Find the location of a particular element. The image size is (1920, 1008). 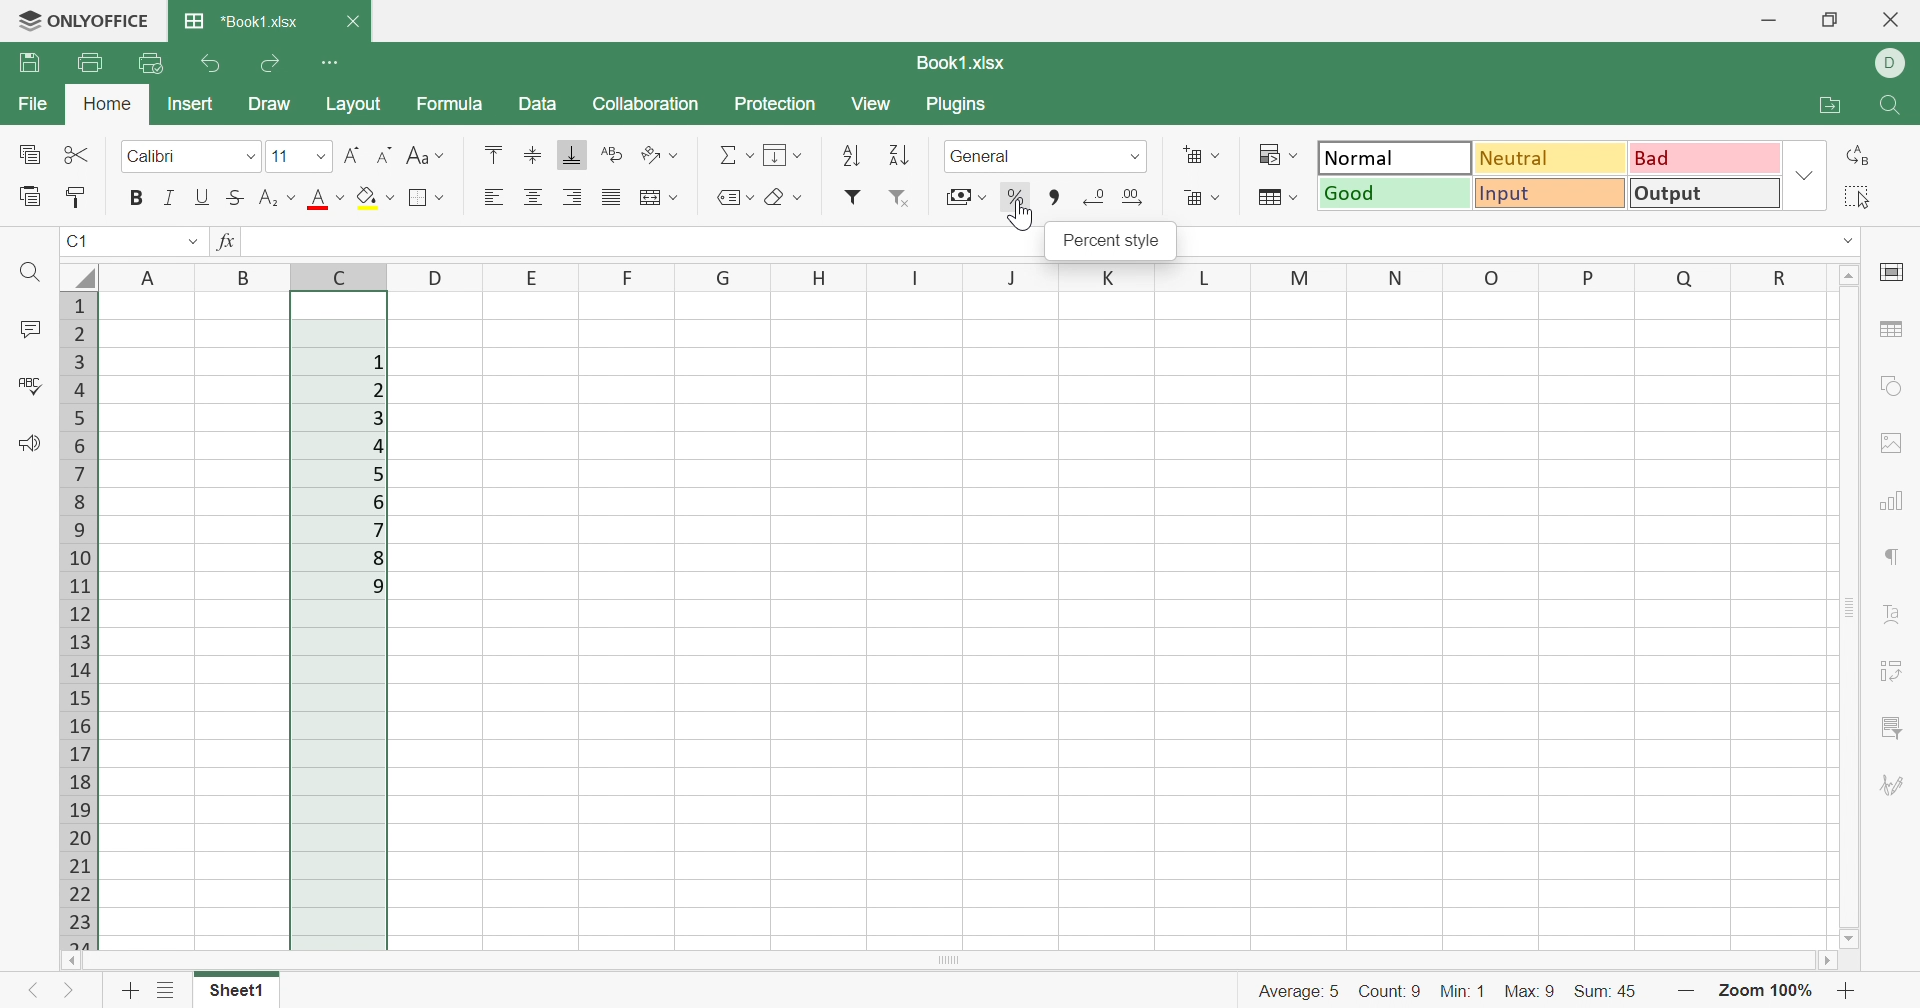

Chart settings is located at coordinates (1897, 503).